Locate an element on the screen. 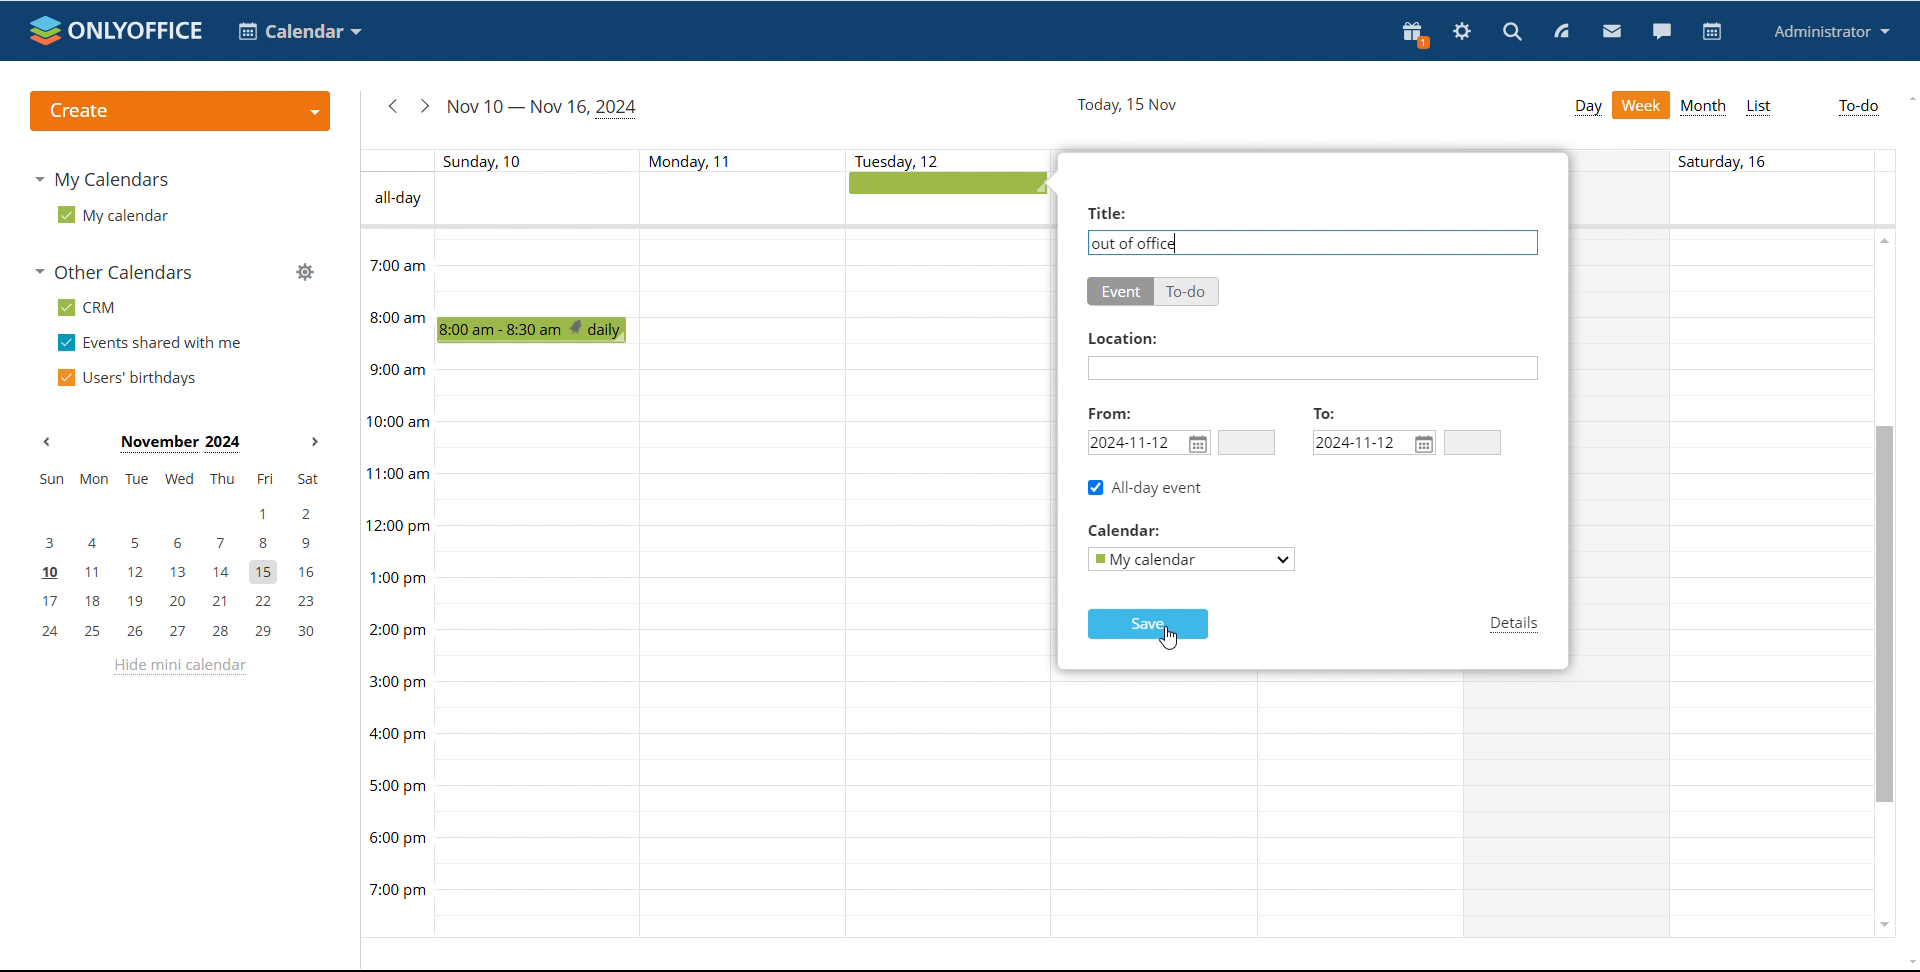 The image size is (1920, 972). start time is located at coordinates (1250, 442).